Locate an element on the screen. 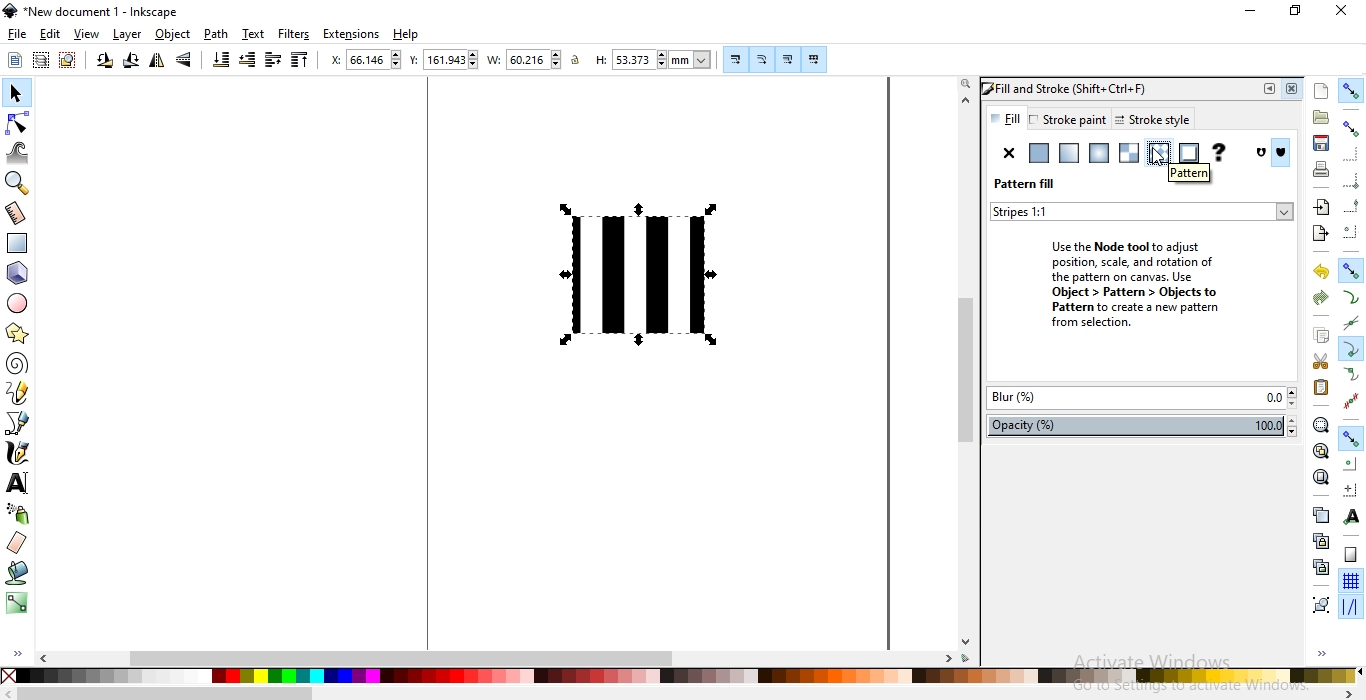 This screenshot has height=700, width=1366. create rectangles and squares is located at coordinates (20, 244).